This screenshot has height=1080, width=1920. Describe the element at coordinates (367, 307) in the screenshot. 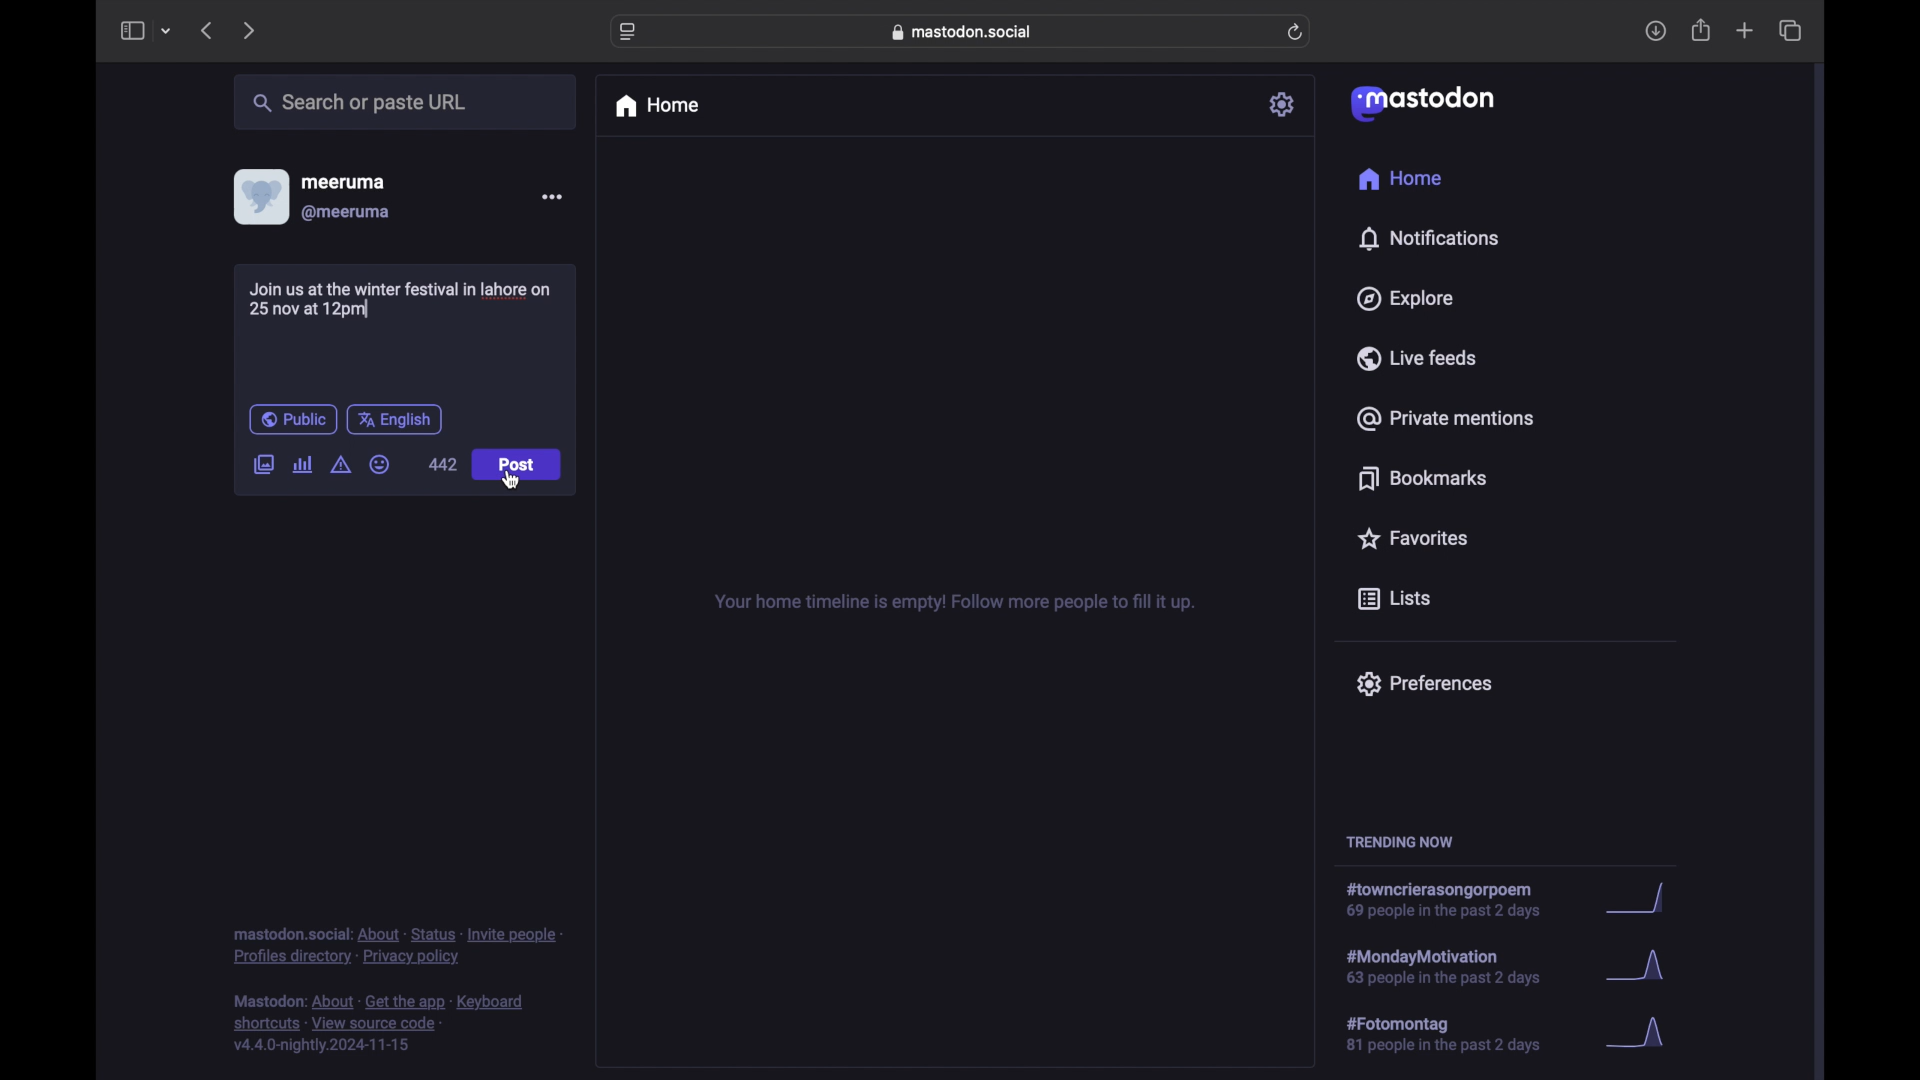

I see `text cursor` at that location.